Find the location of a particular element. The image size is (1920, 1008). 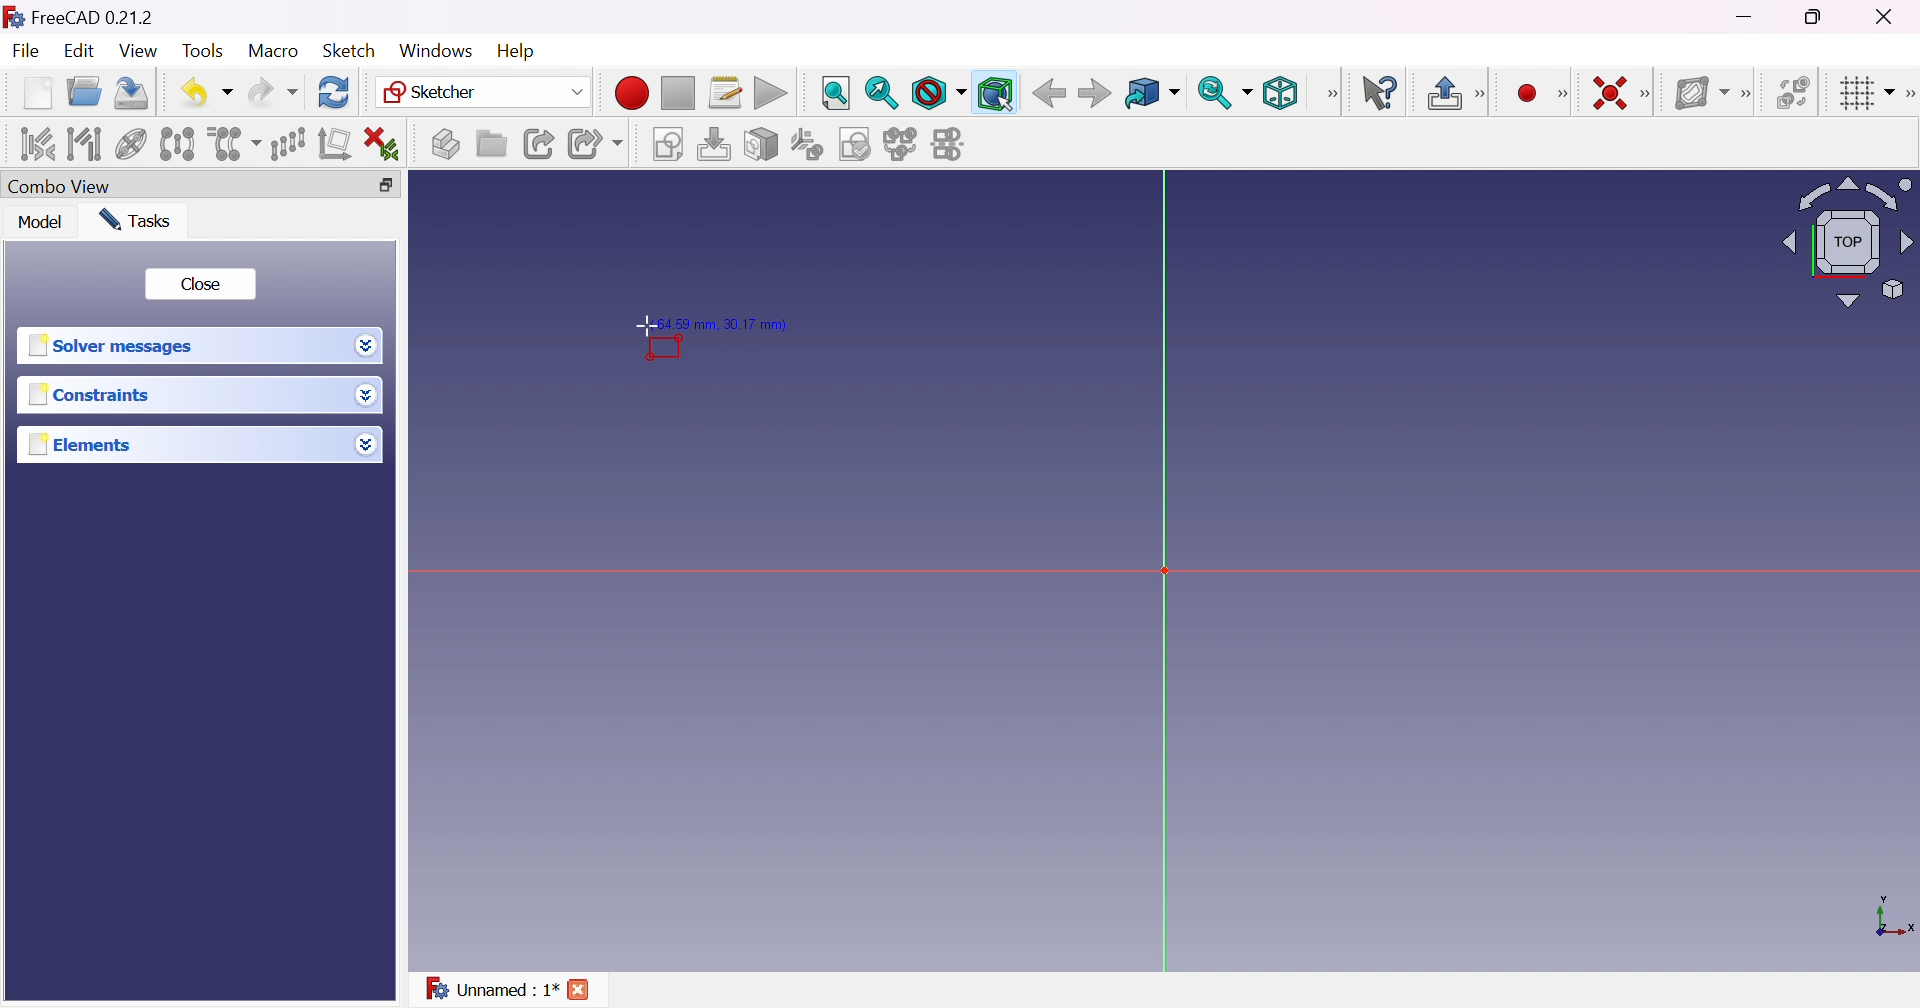

[Sketcher edit mode] is located at coordinates (1483, 92).